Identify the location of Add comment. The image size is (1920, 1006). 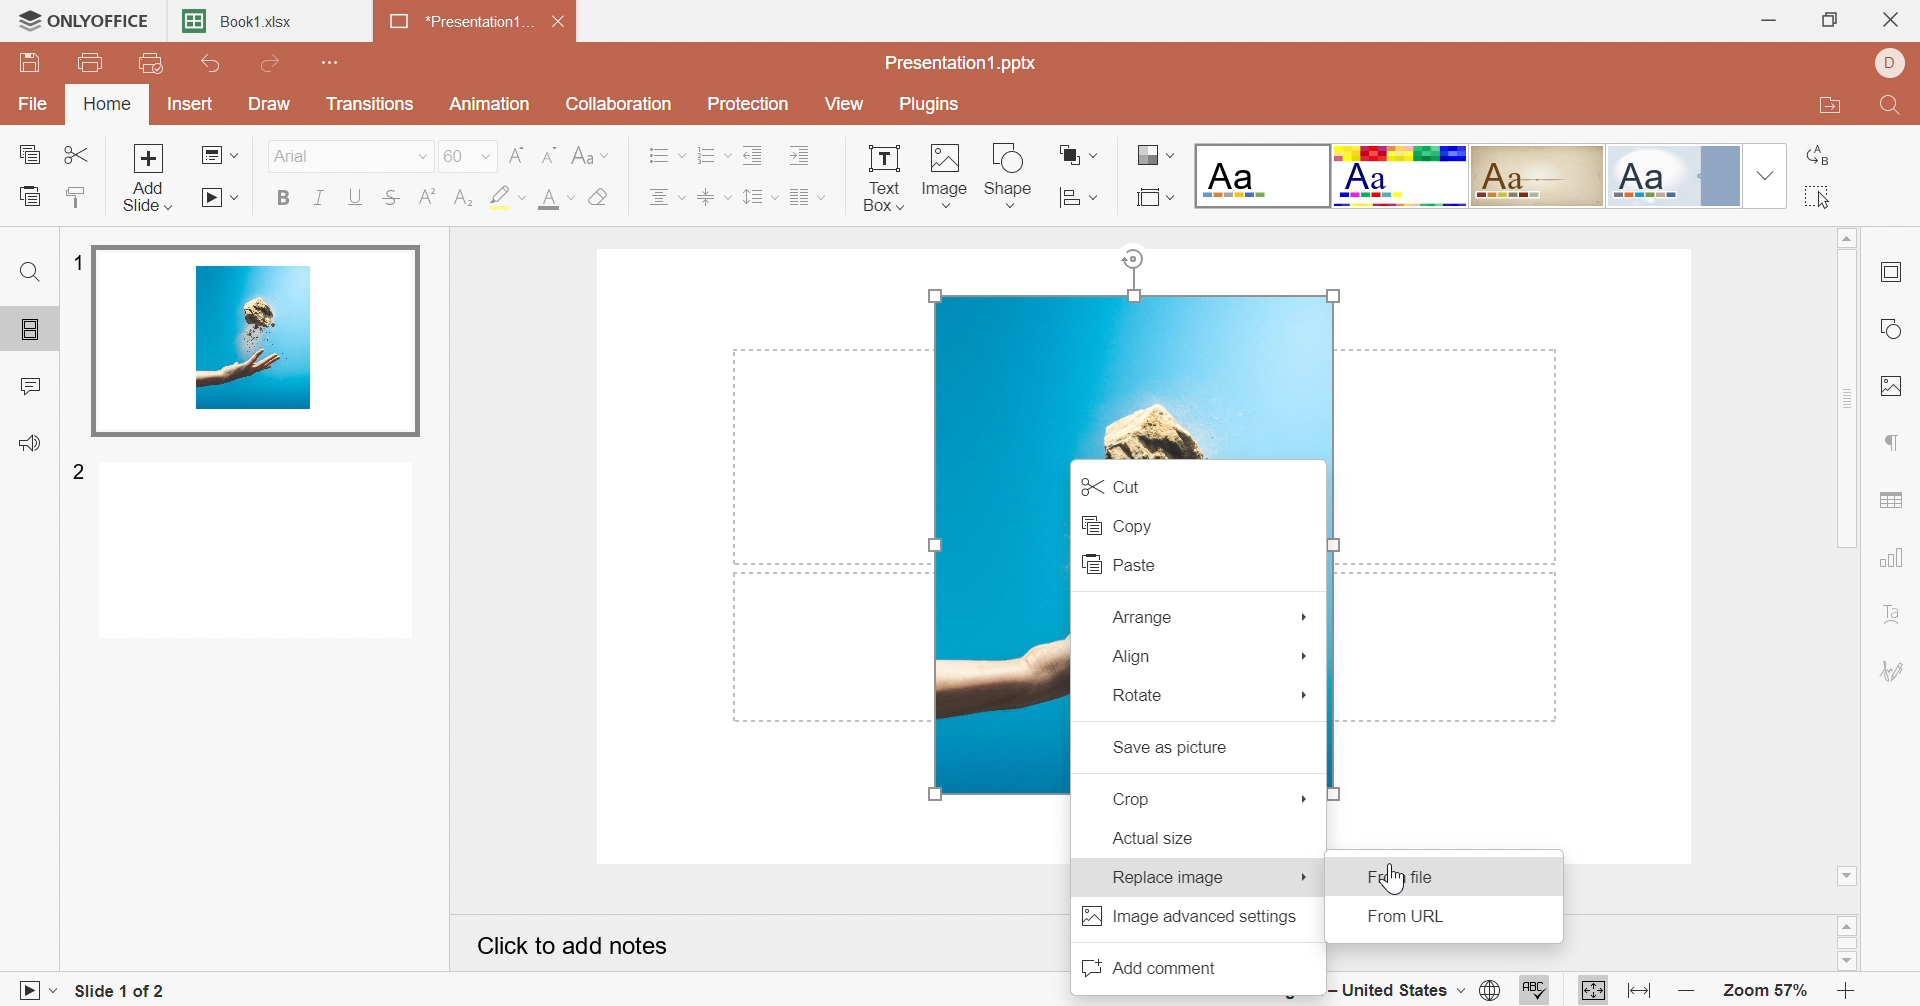
(1147, 965).